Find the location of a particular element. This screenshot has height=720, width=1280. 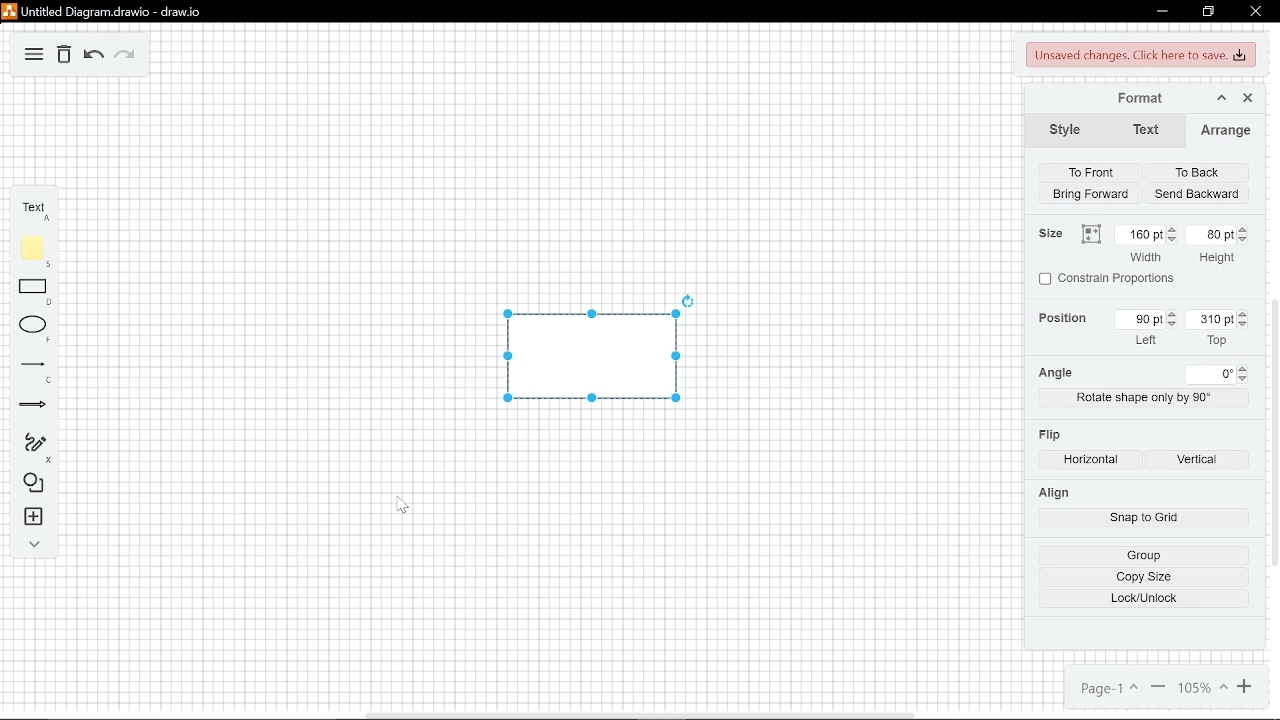

page is located at coordinates (1106, 686).